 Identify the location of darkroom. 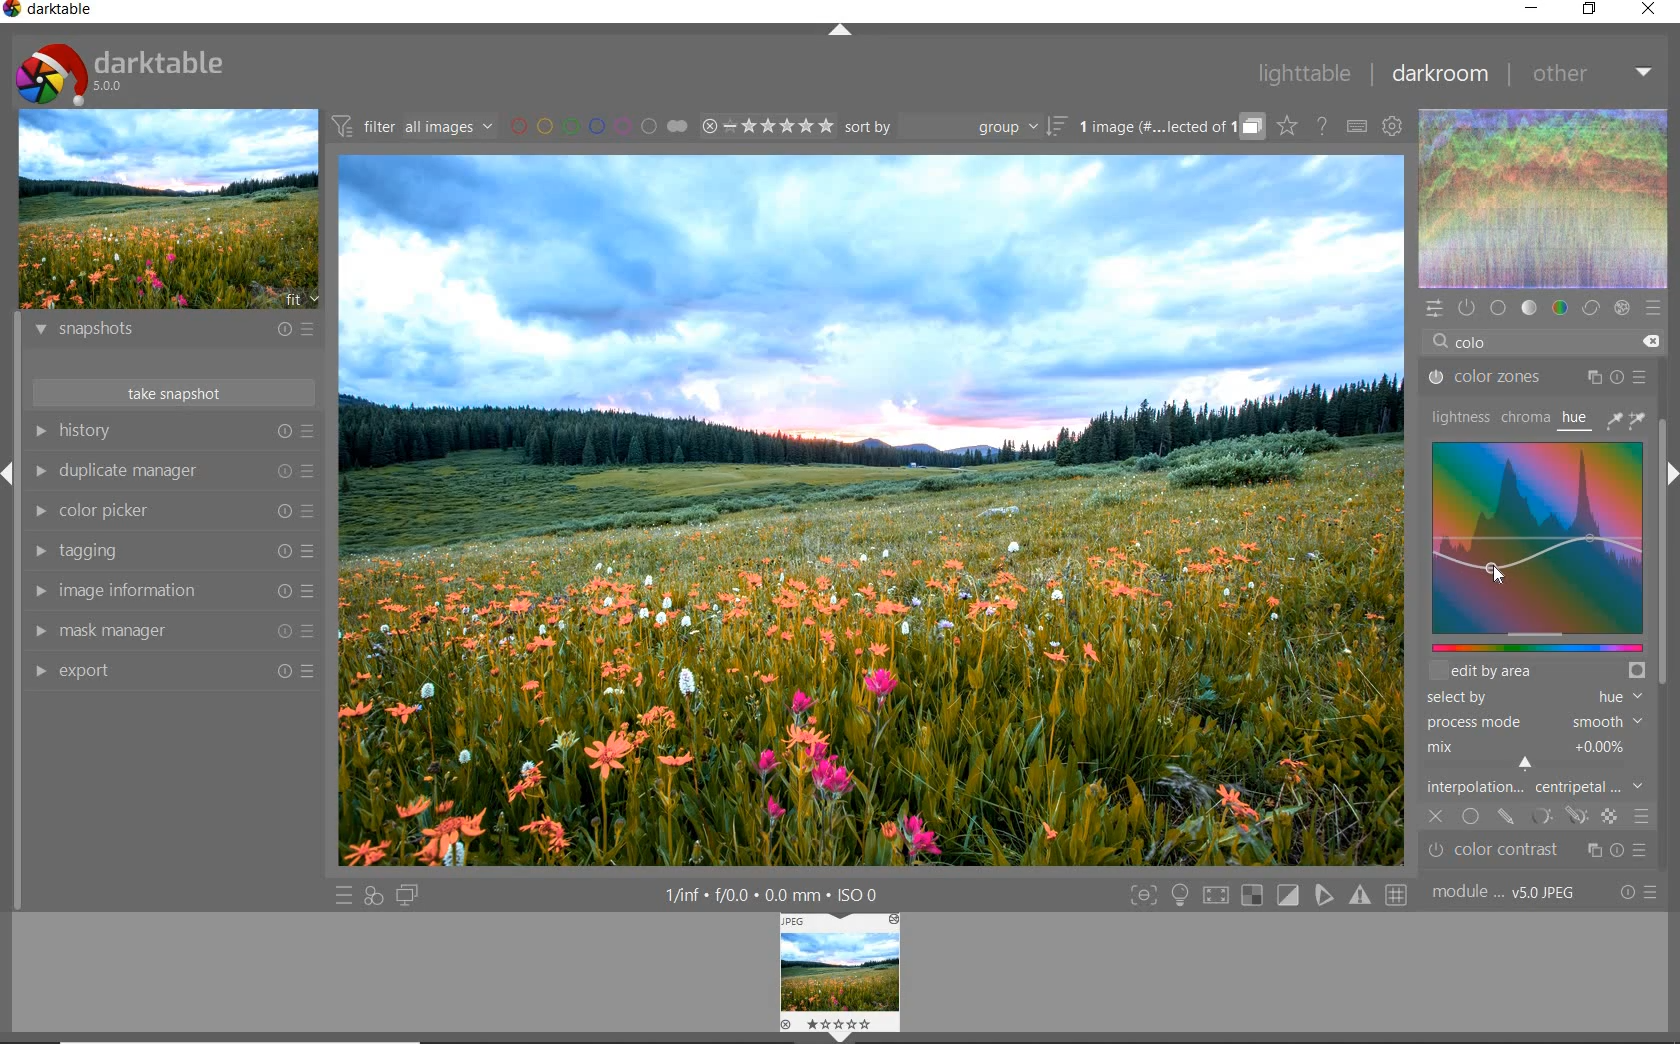
(1442, 75).